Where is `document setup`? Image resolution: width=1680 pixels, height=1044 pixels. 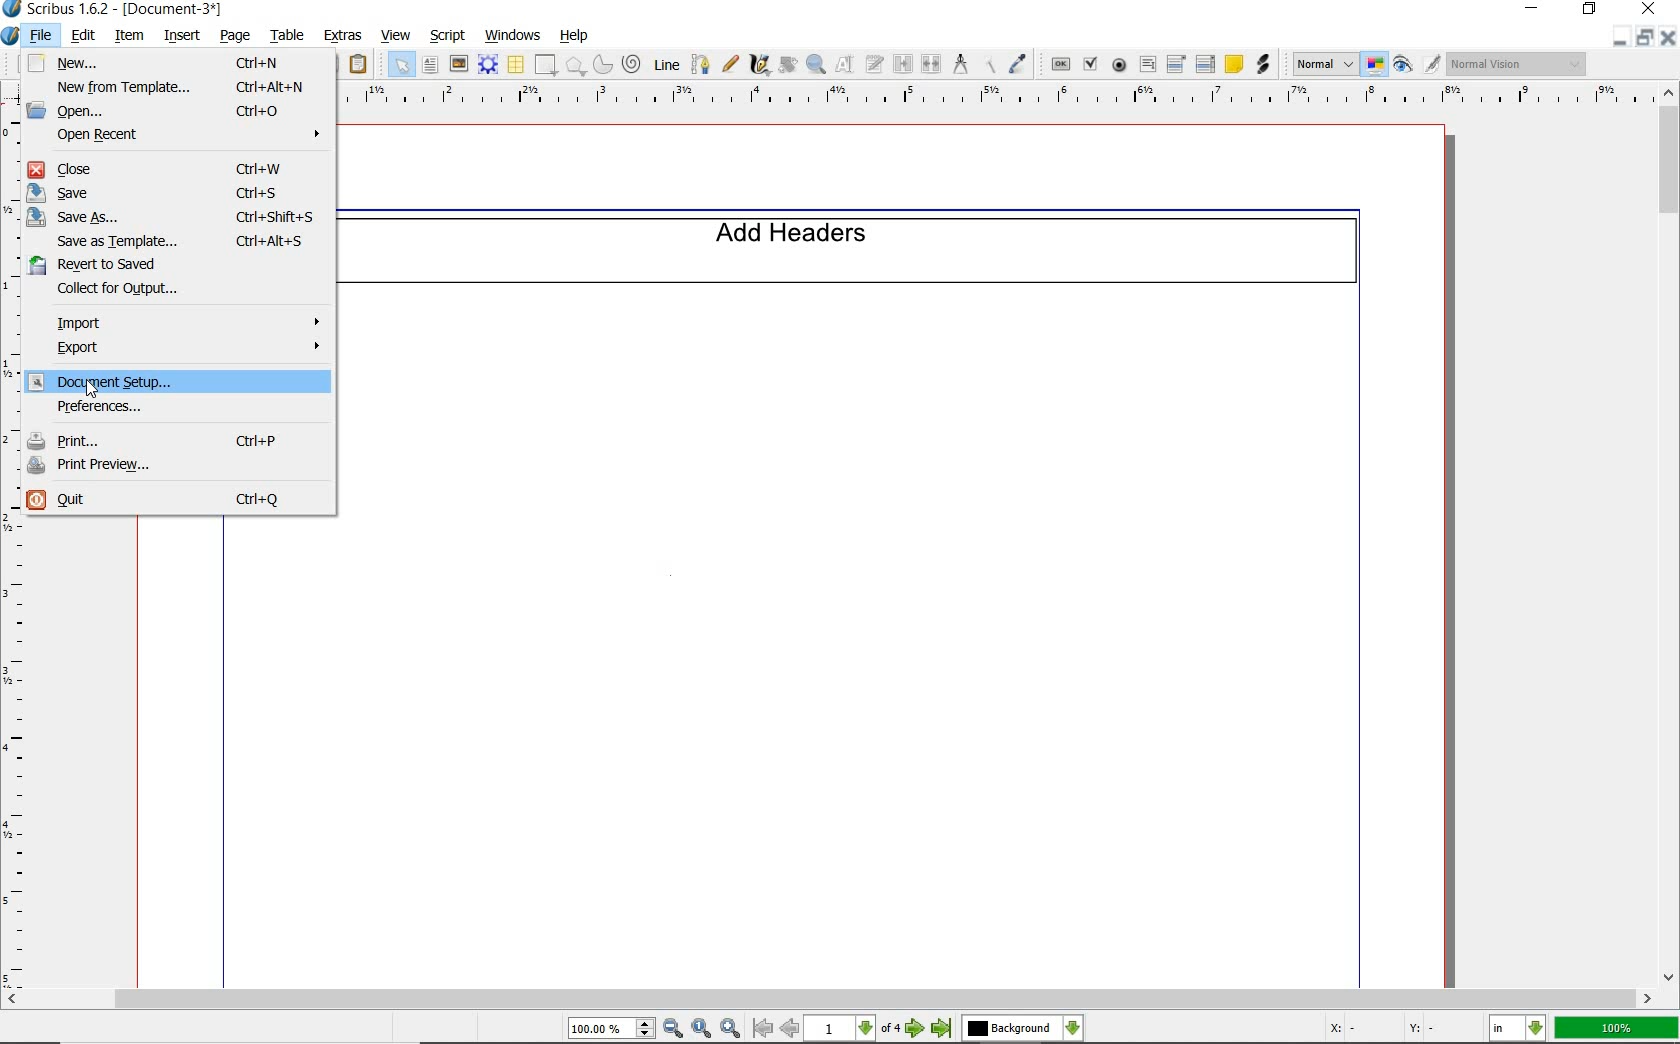
document setup is located at coordinates (180, 383).